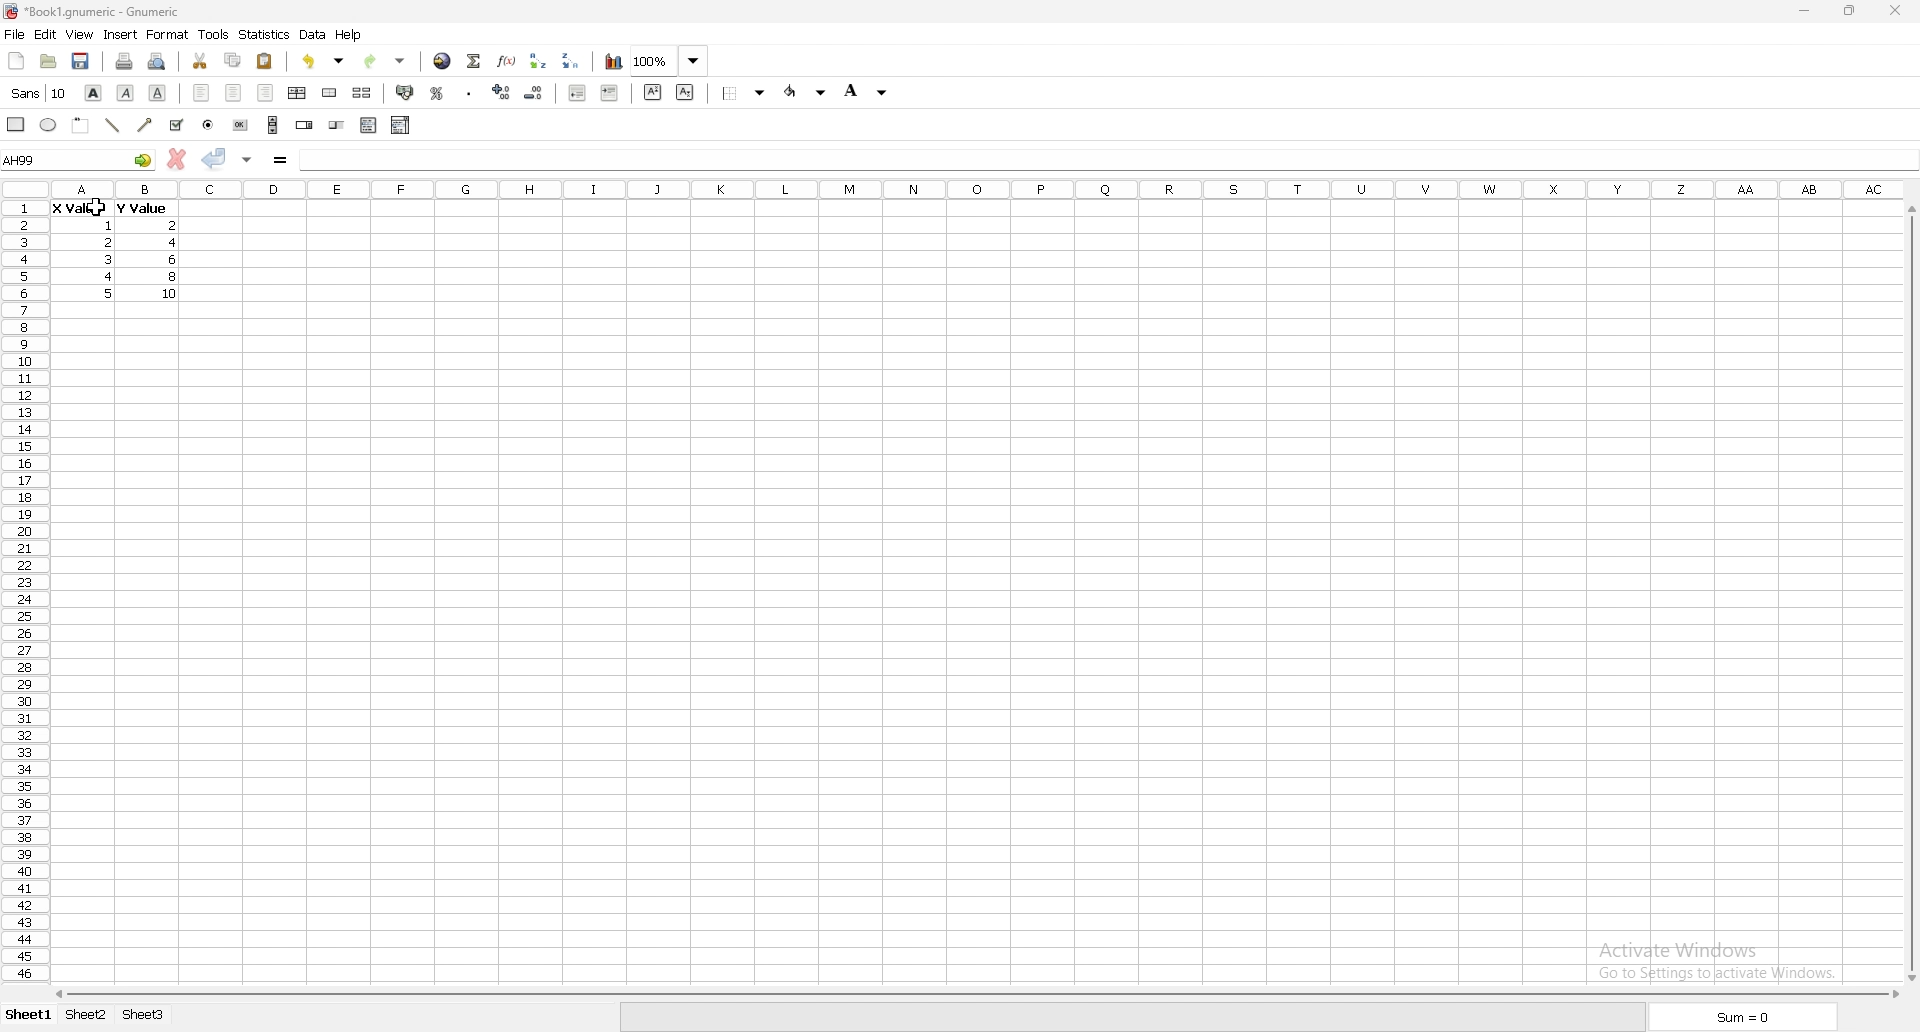  What do you see at coordinates (81, 124) in the screenshot?
I see `frame` at bounding box center [81, 124].